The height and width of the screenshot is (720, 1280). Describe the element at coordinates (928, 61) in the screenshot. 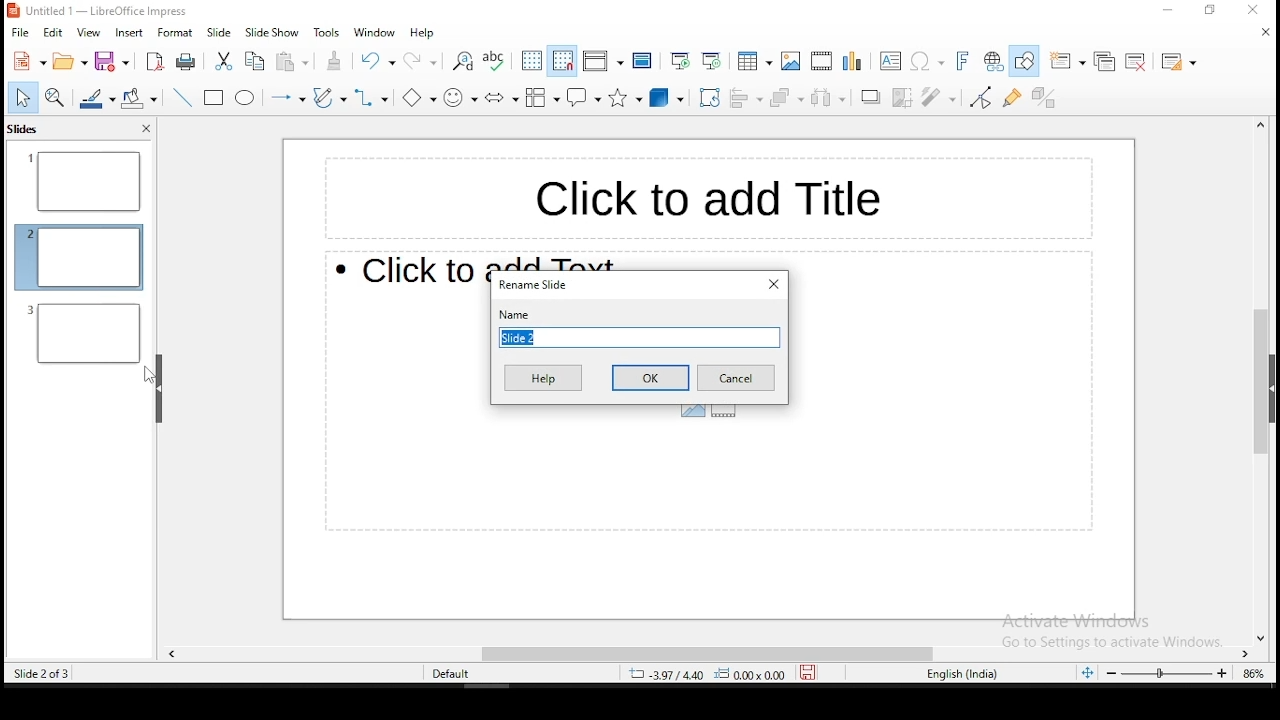

I see `insert special characters` at that location.